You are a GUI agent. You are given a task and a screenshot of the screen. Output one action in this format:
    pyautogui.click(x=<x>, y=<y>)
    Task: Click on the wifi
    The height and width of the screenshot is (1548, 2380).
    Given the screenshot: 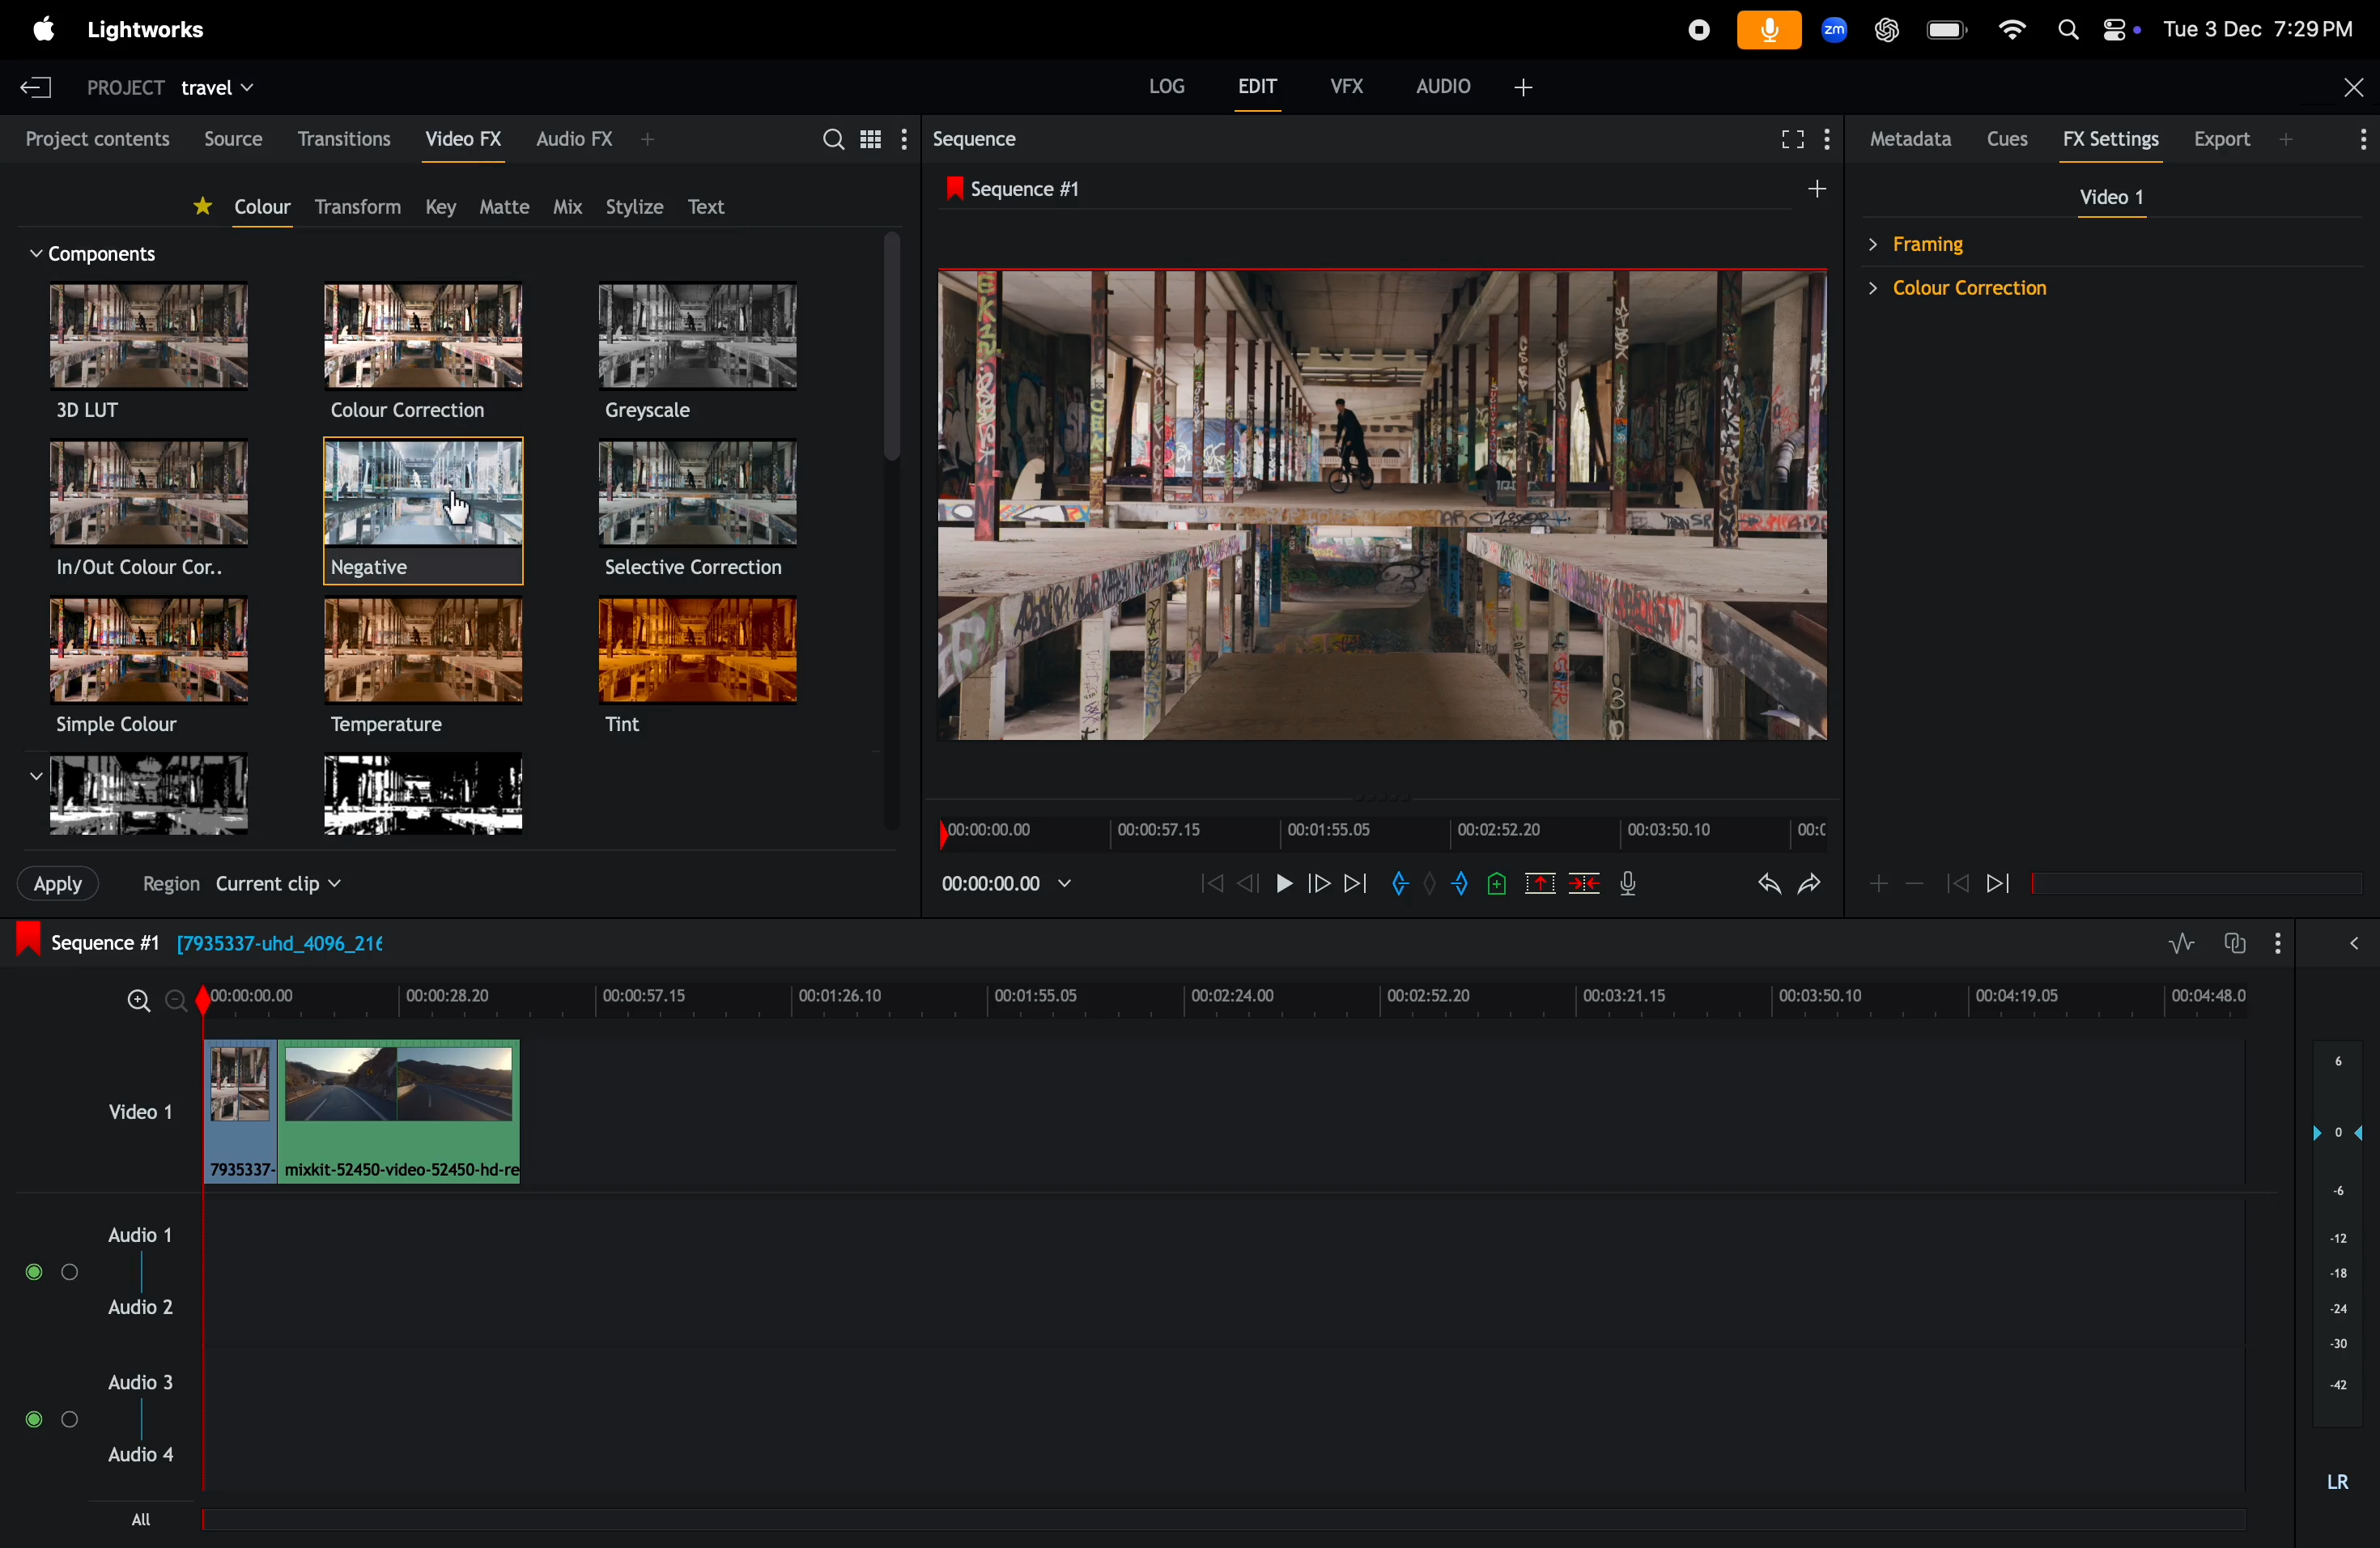 What is the action you would take?
    pyautogui.click(x=2012, y=28)
    